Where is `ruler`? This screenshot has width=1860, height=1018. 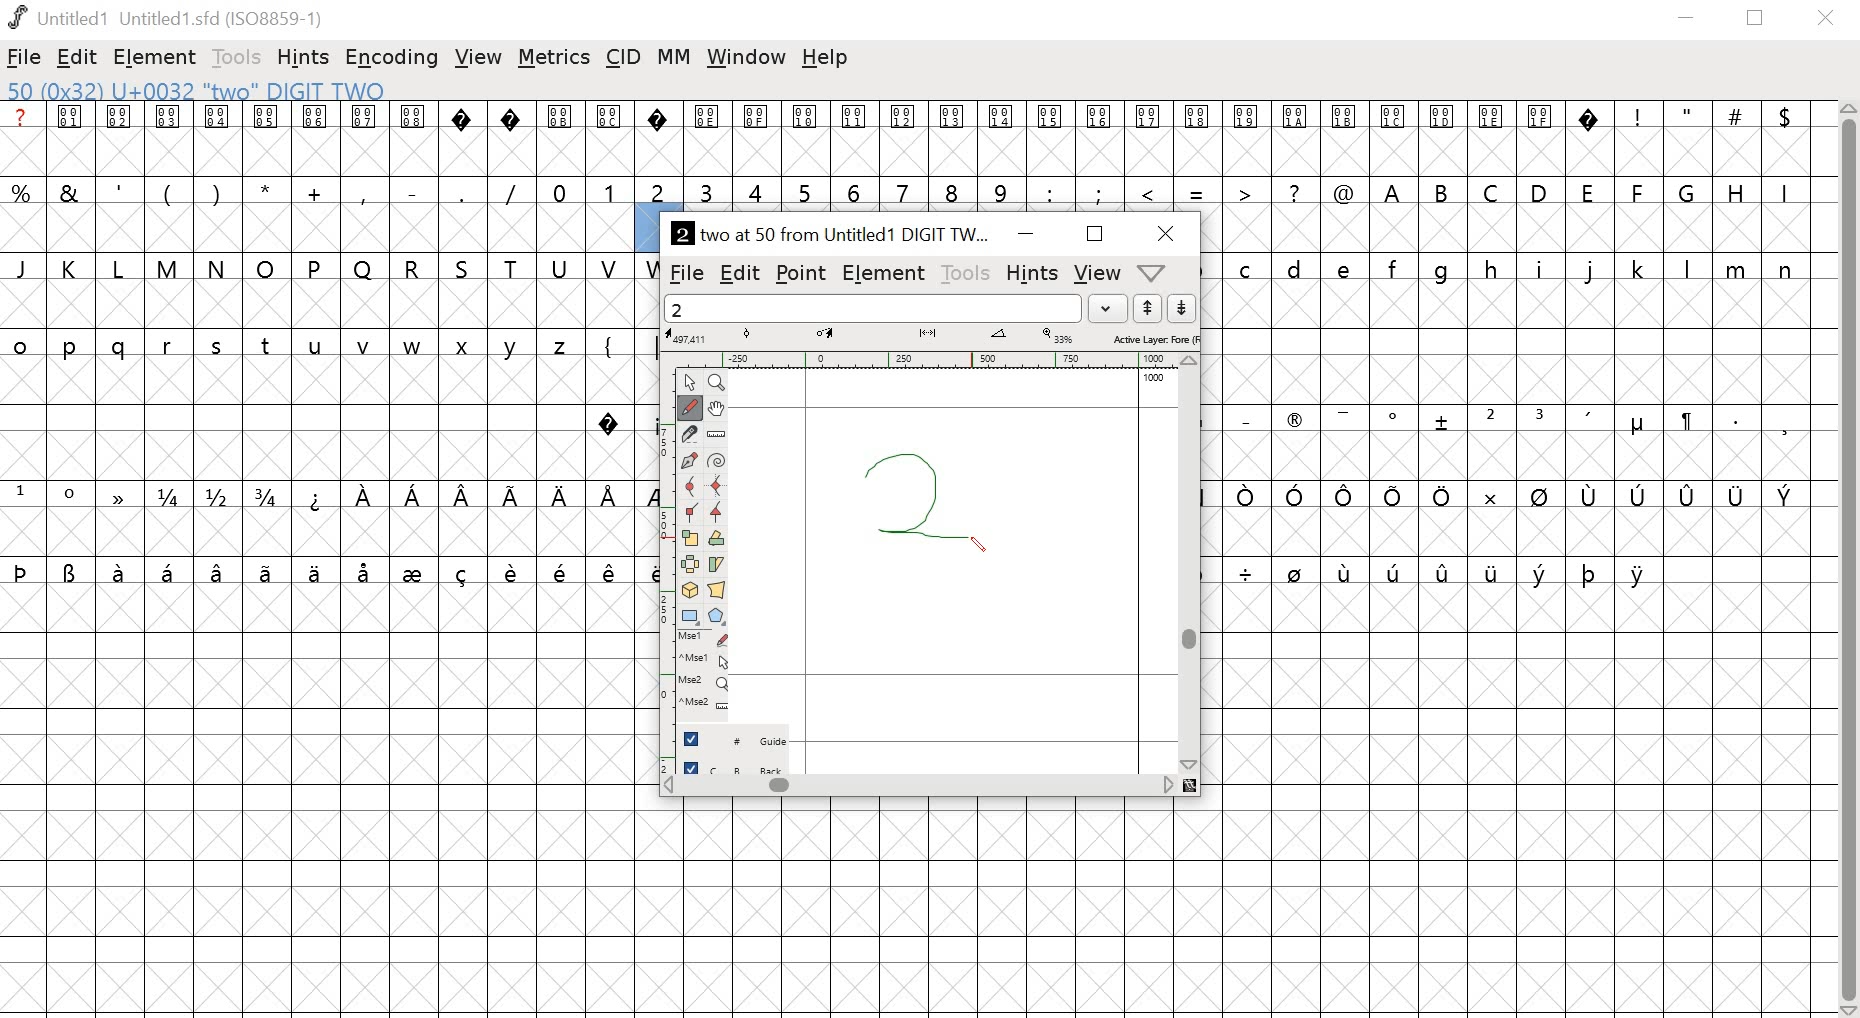 ruler is located at coordinates (930, 361).